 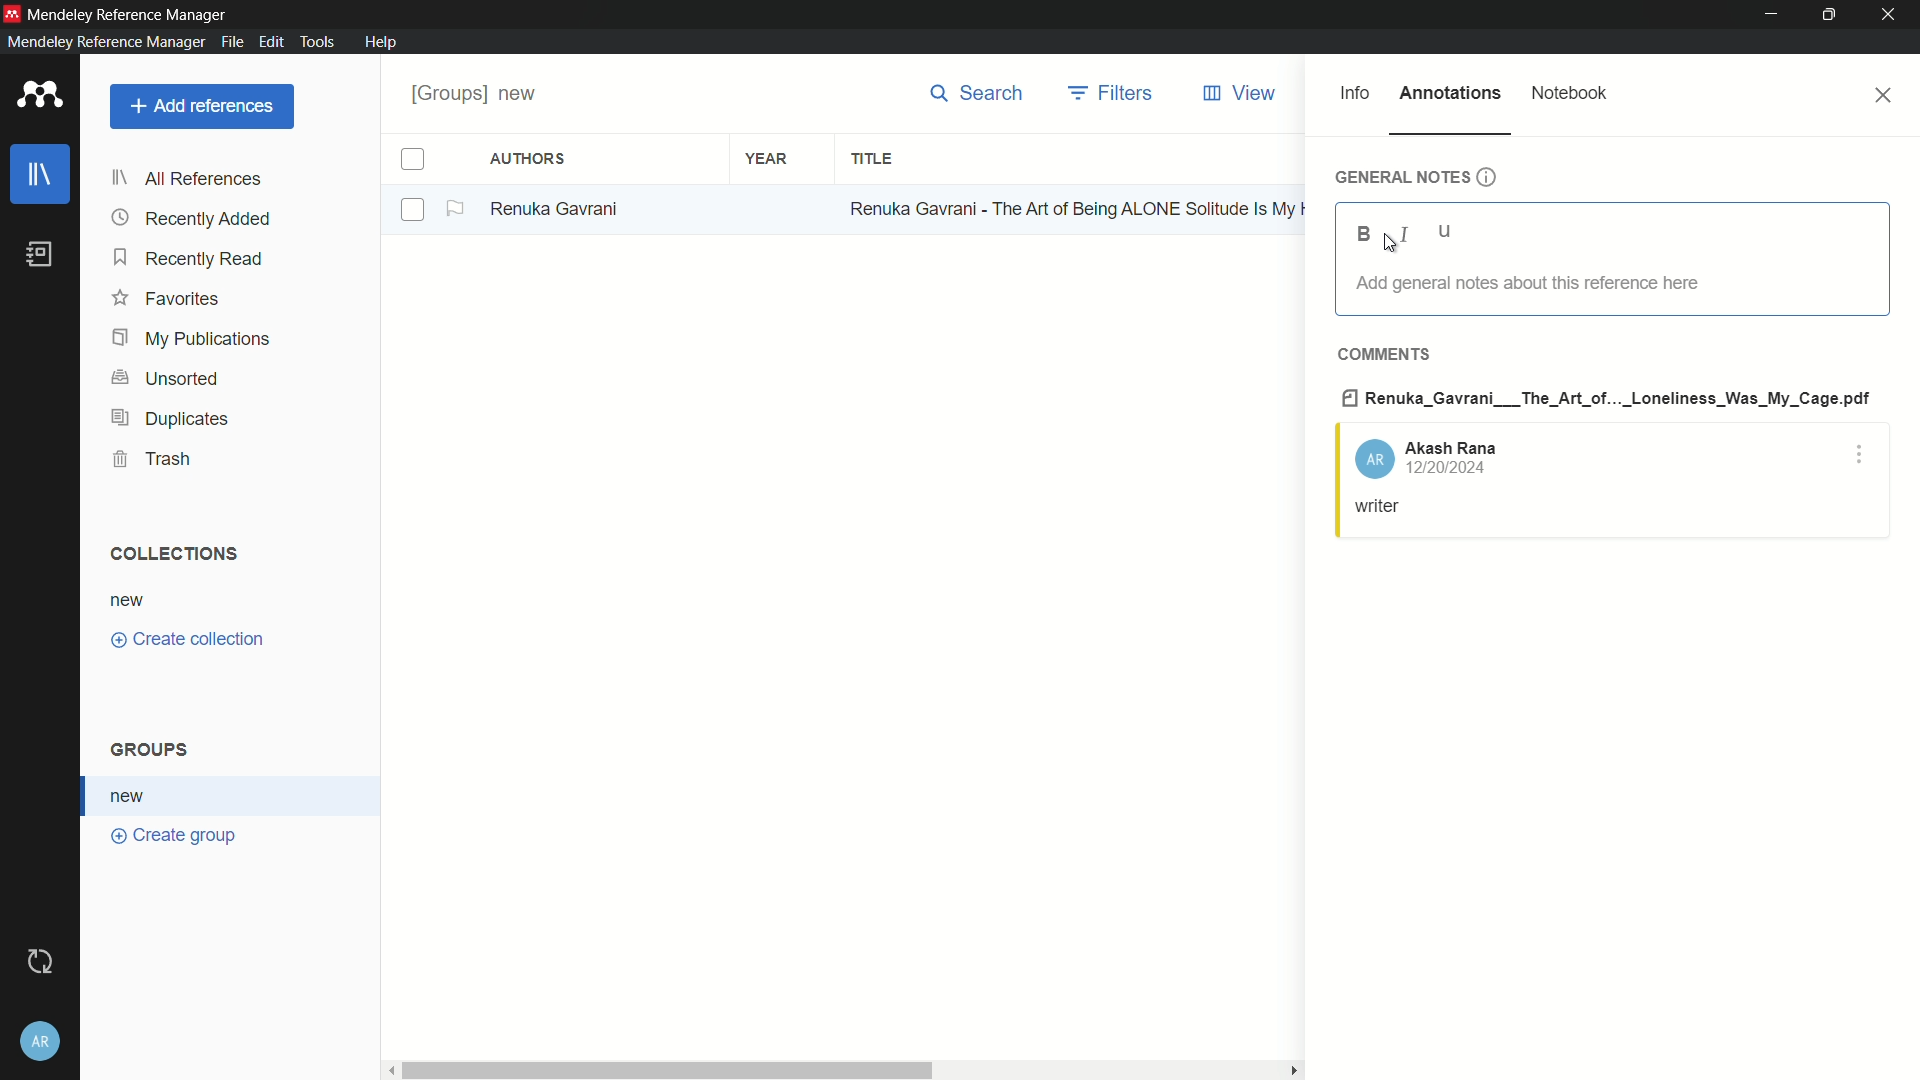 What do you see at coordinates (40, 254) in the screenshot?
I see `book` at bounding box center [40, 254].